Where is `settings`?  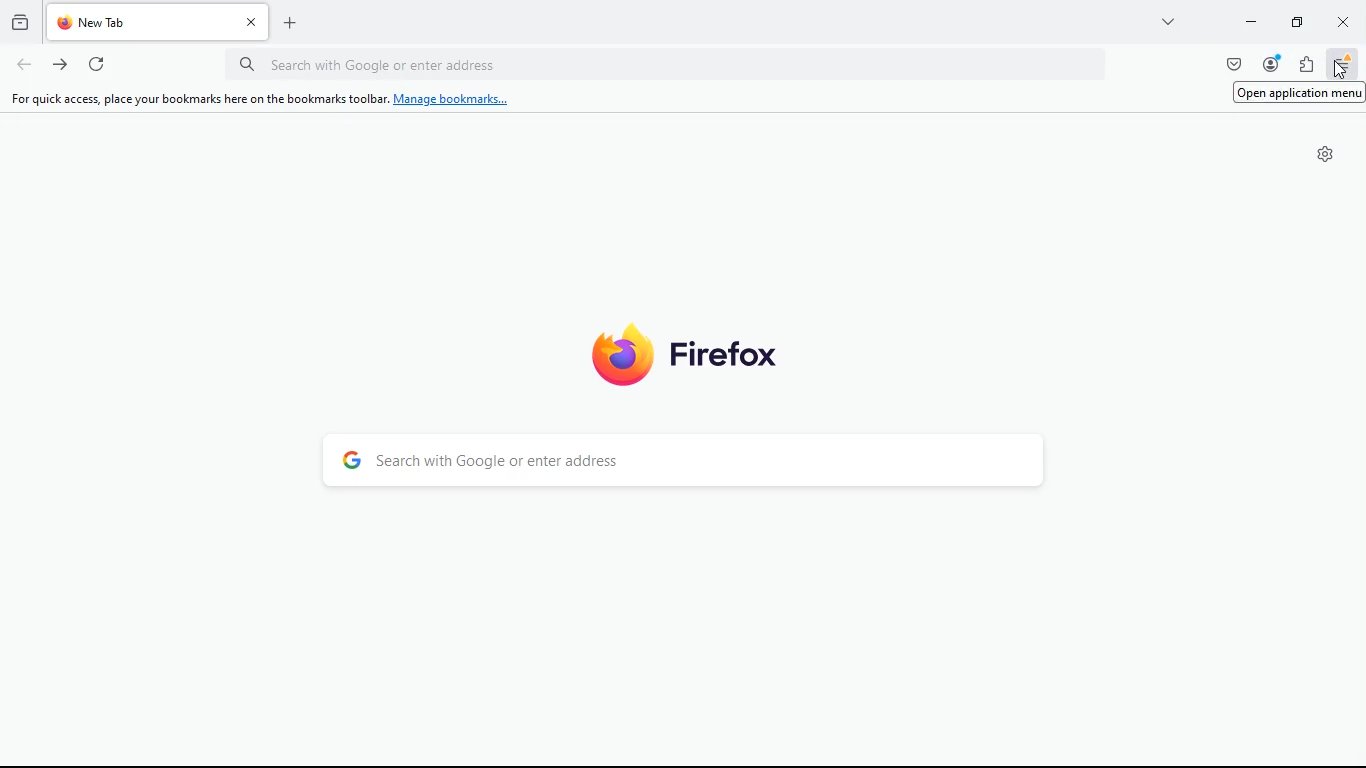 settings is located at coordinates (1326, 155).